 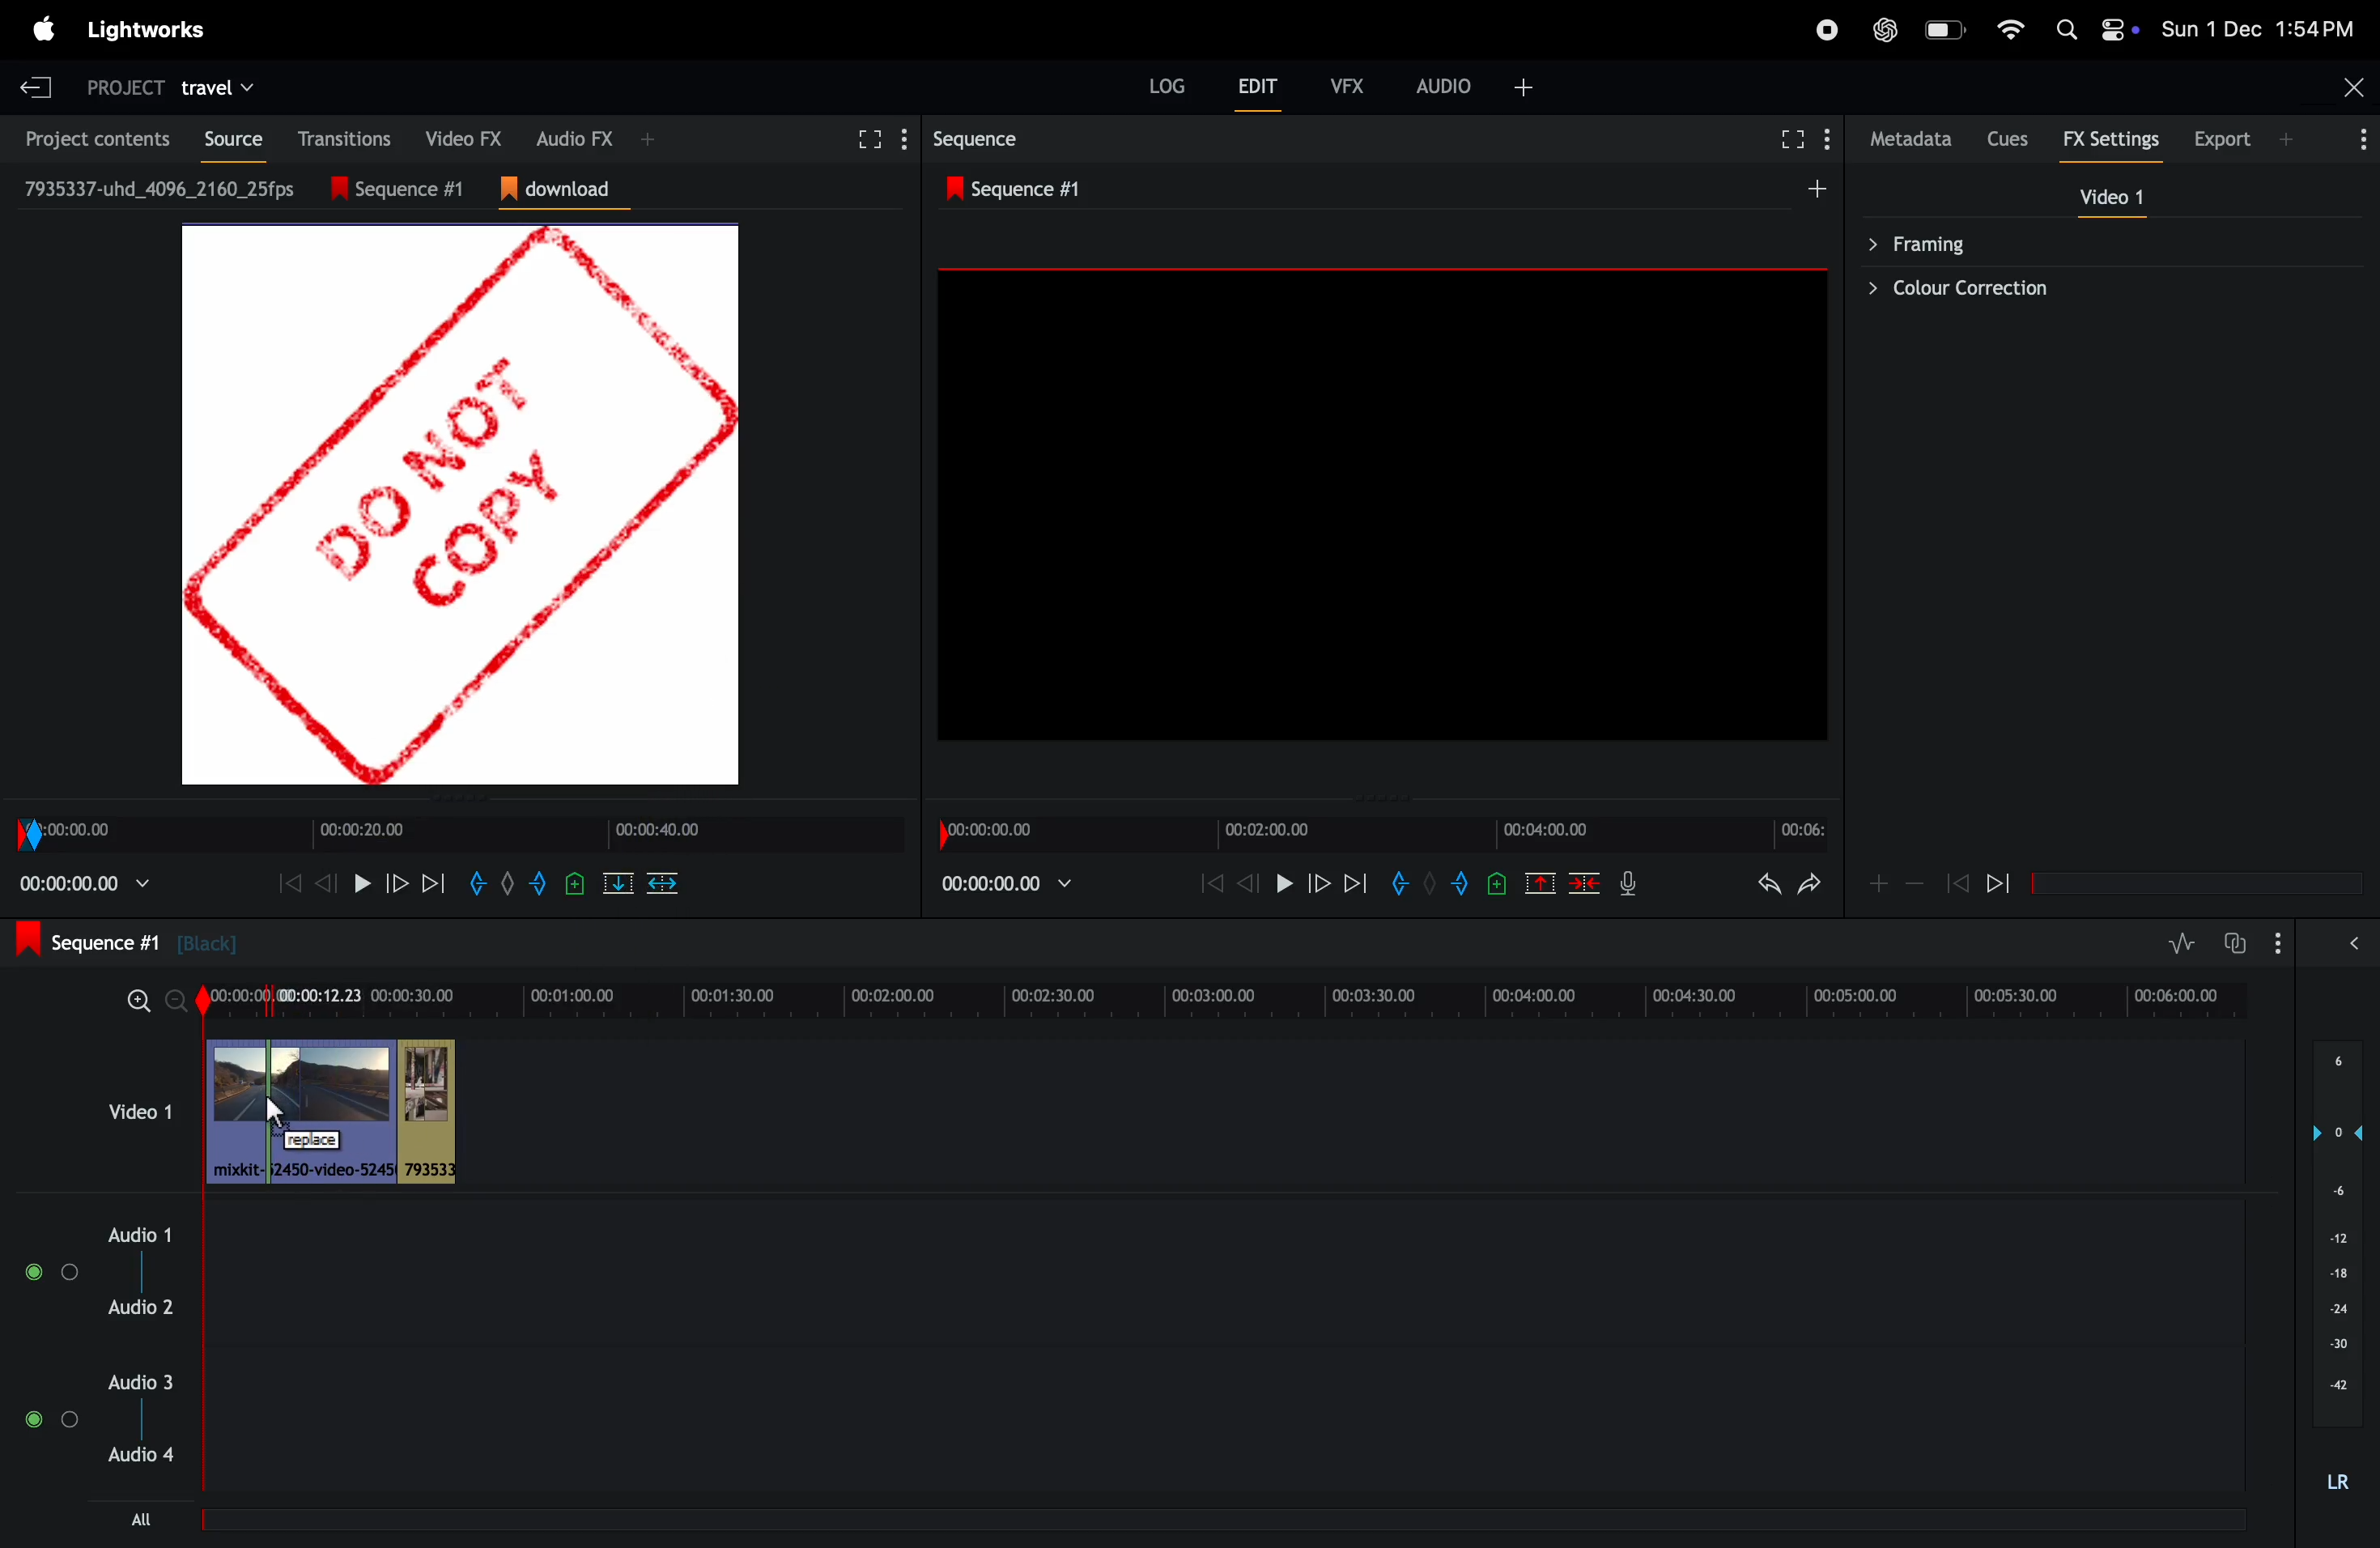 What do you see at coordinates (2181, 943) in the screenshot?
I see `toggle audio editing levels` at bounding box center [2181, 943].